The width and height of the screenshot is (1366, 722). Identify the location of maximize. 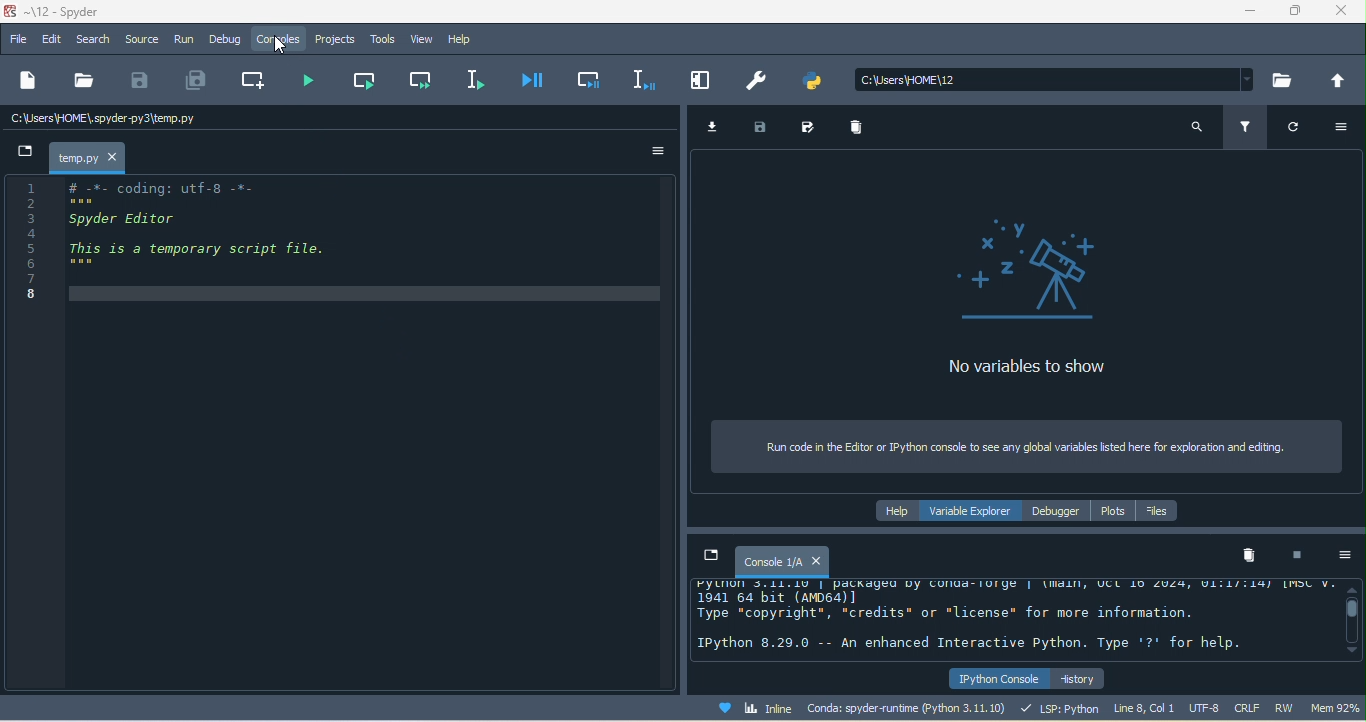
(1302, 13).